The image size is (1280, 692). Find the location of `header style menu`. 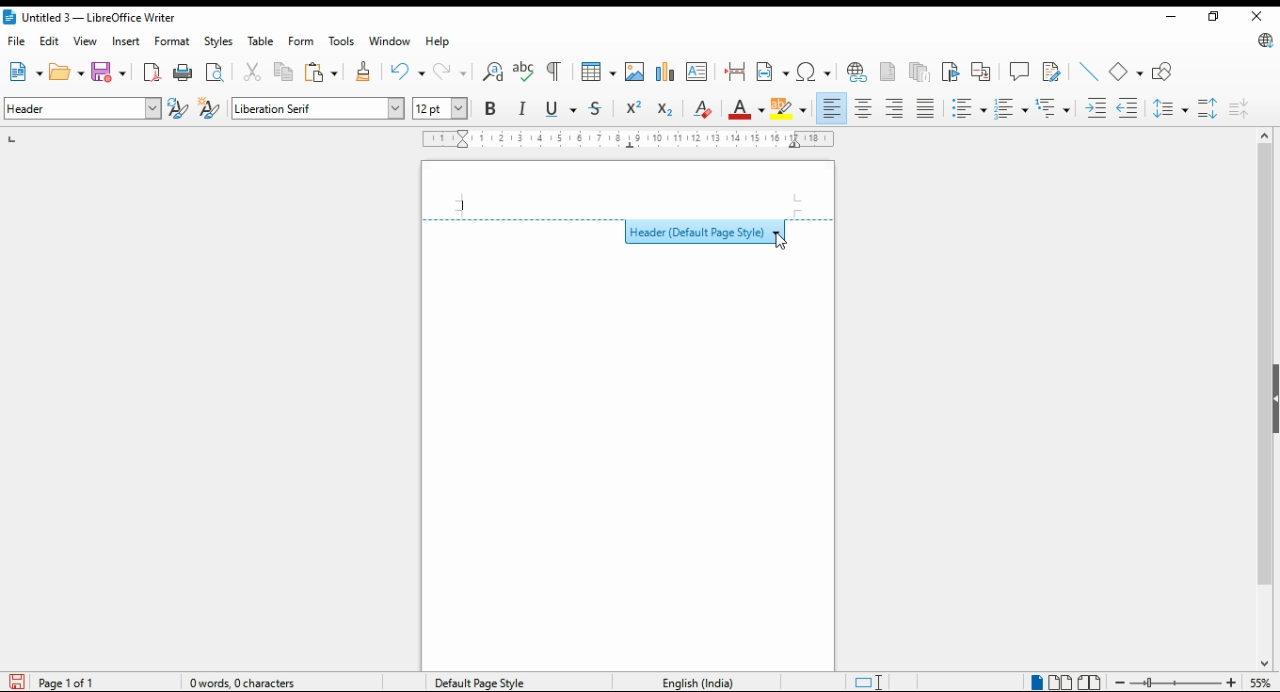

header style menu is located at coordinates (629, 229).